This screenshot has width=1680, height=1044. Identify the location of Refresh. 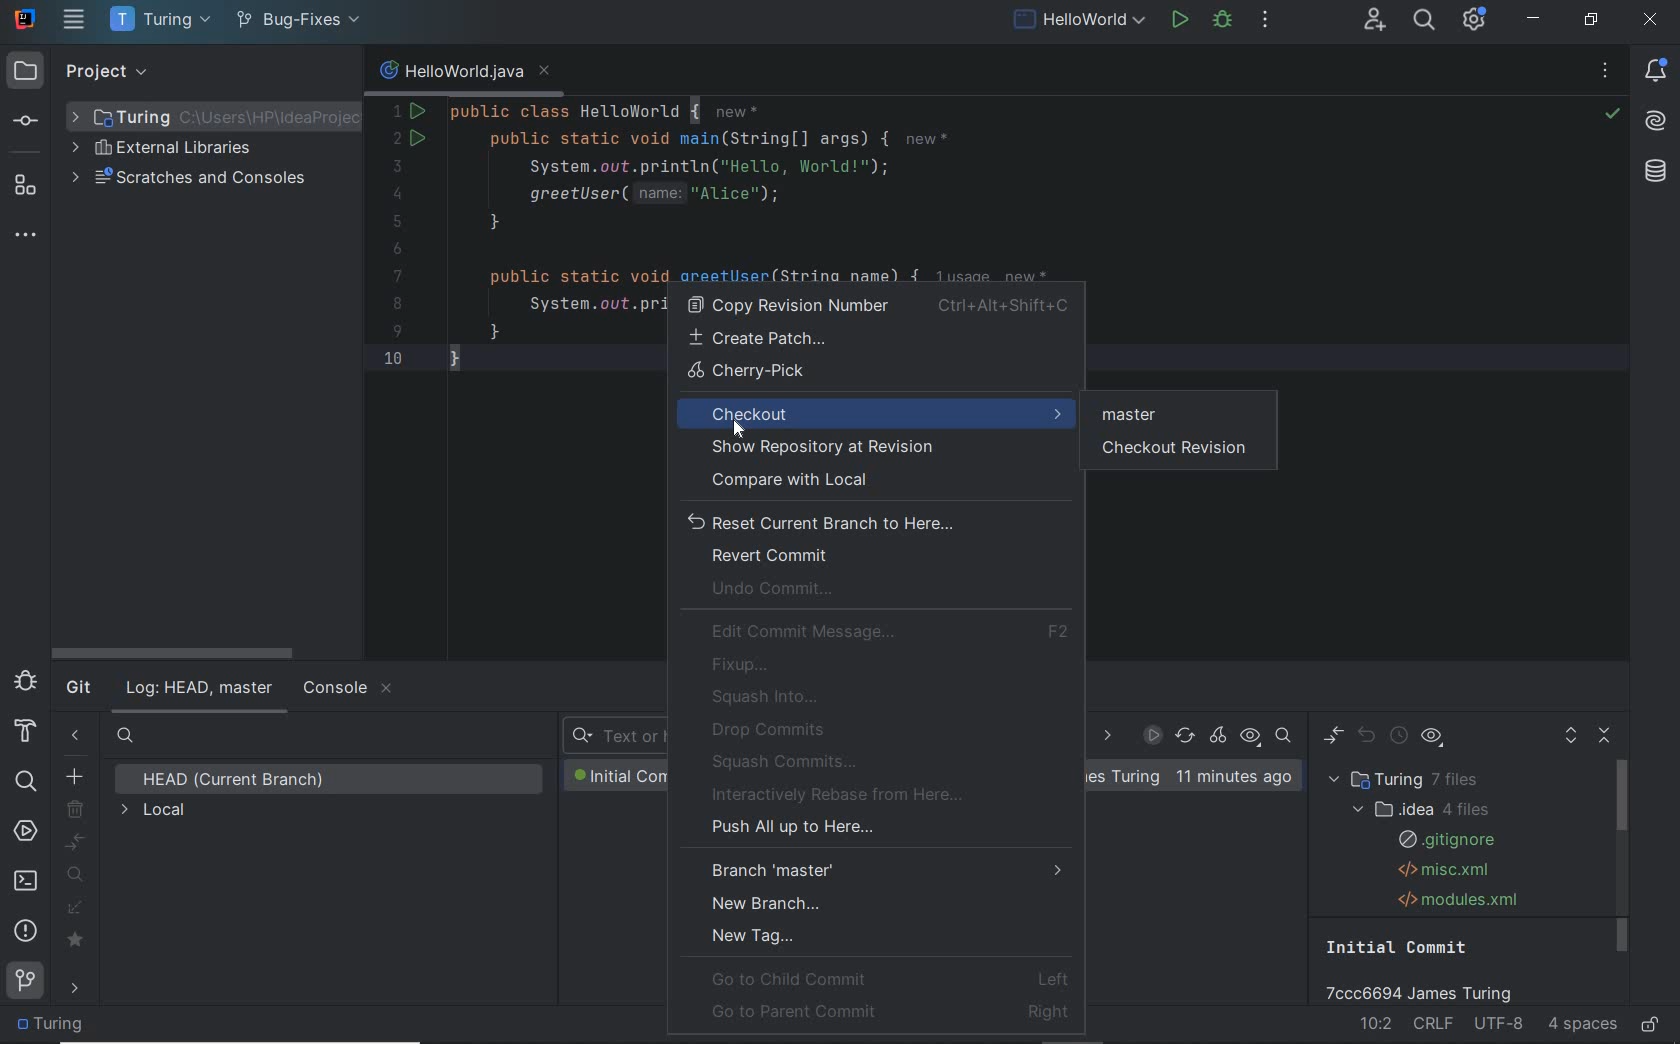
(1185, 737).